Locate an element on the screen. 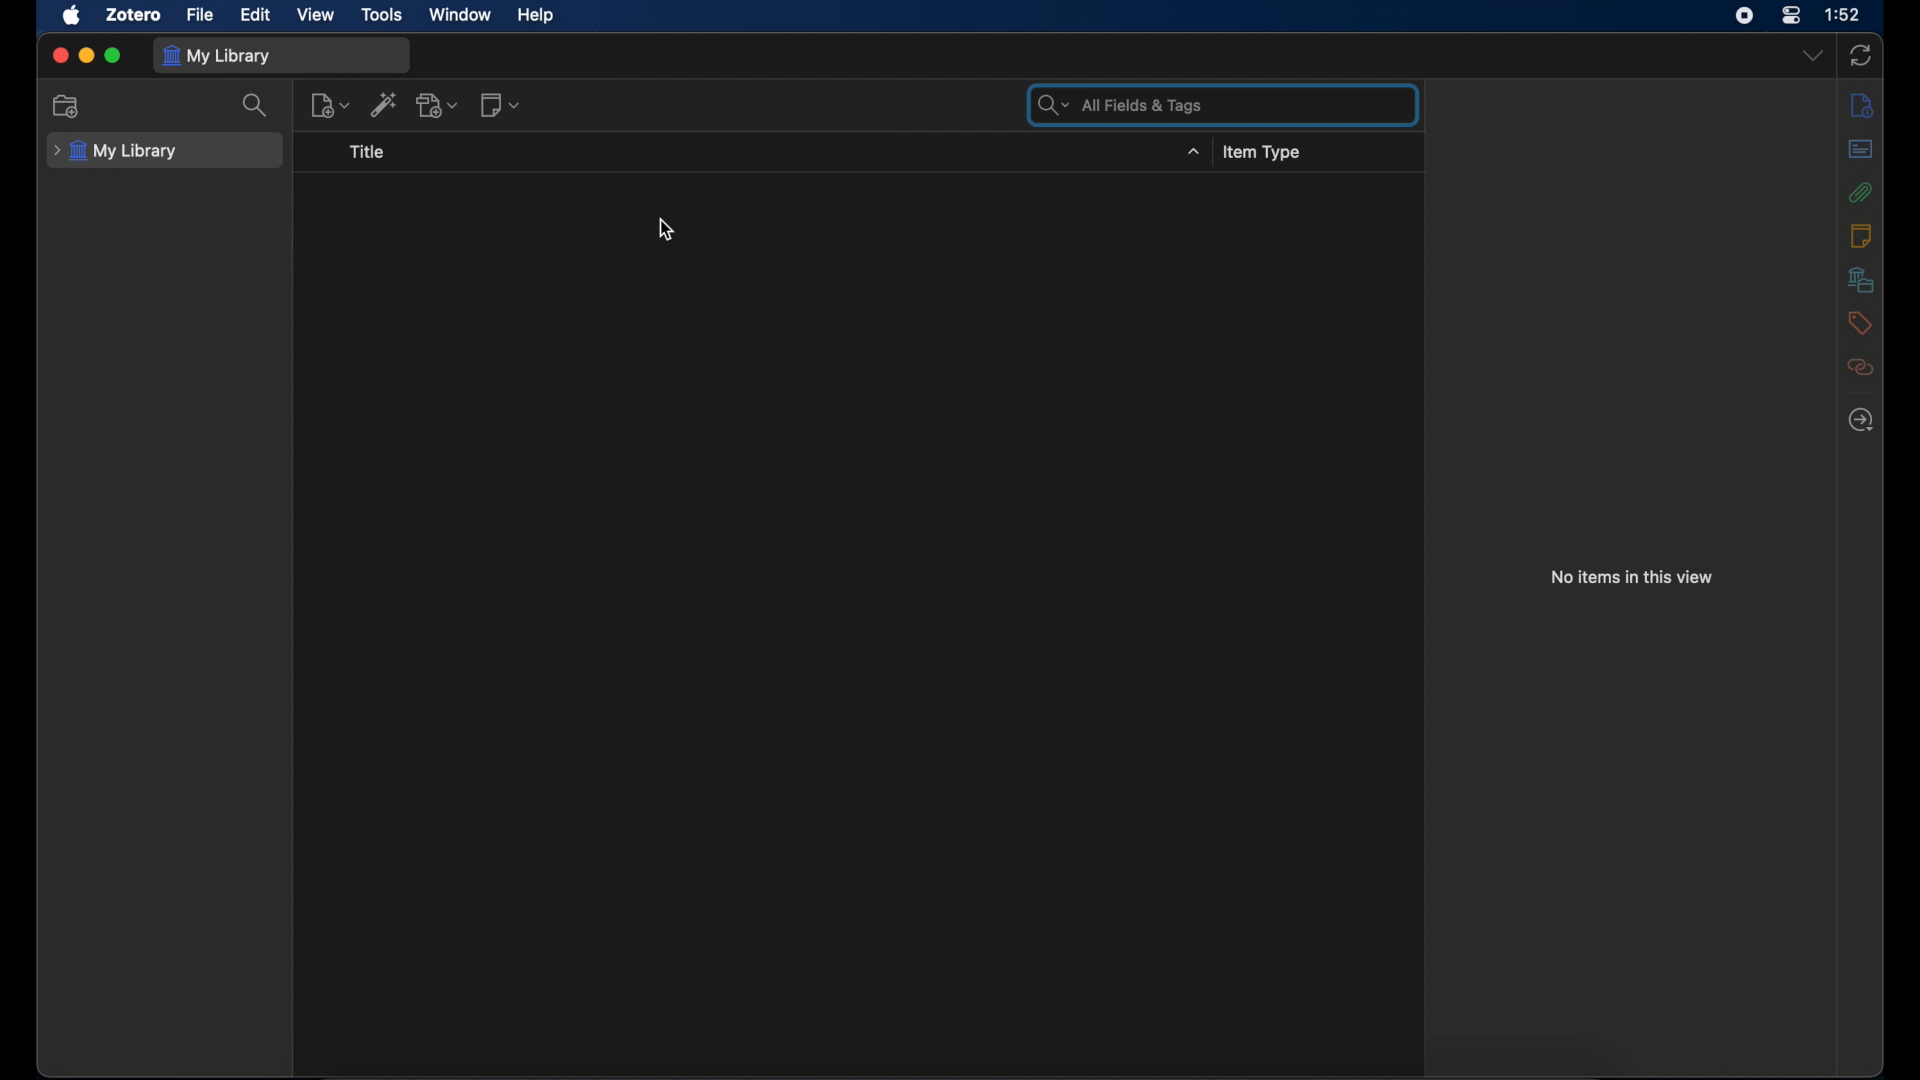 The image size is (1920, 1080). zotero is located at coordinates (136, 16).